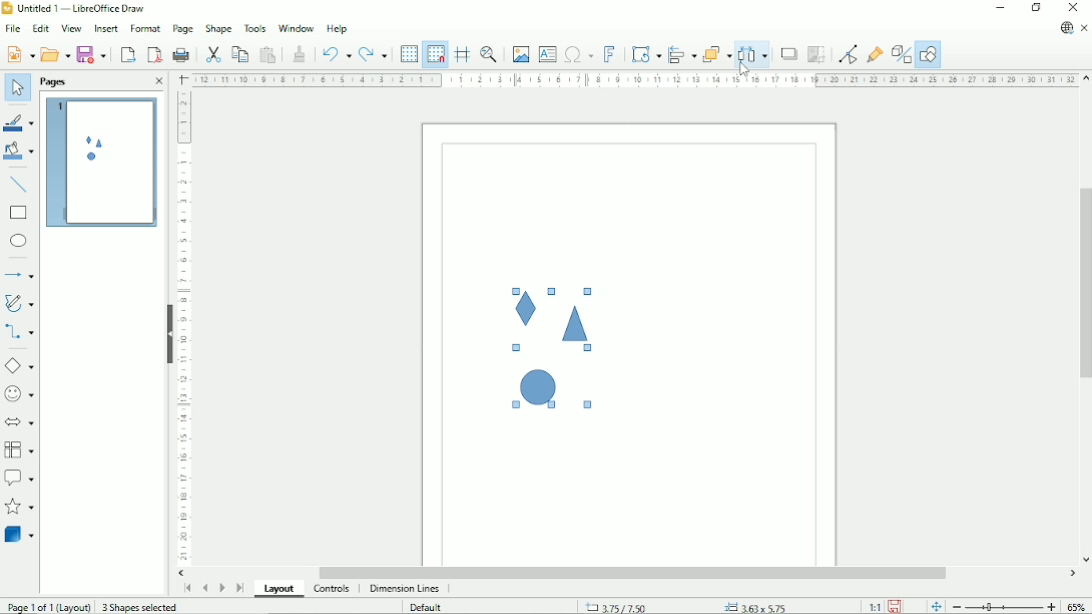 The image size is (1092, 614). What do you see at coordinates (105, 28) in the screenshot?
I see `Insert` at bounding box center [105, 28].